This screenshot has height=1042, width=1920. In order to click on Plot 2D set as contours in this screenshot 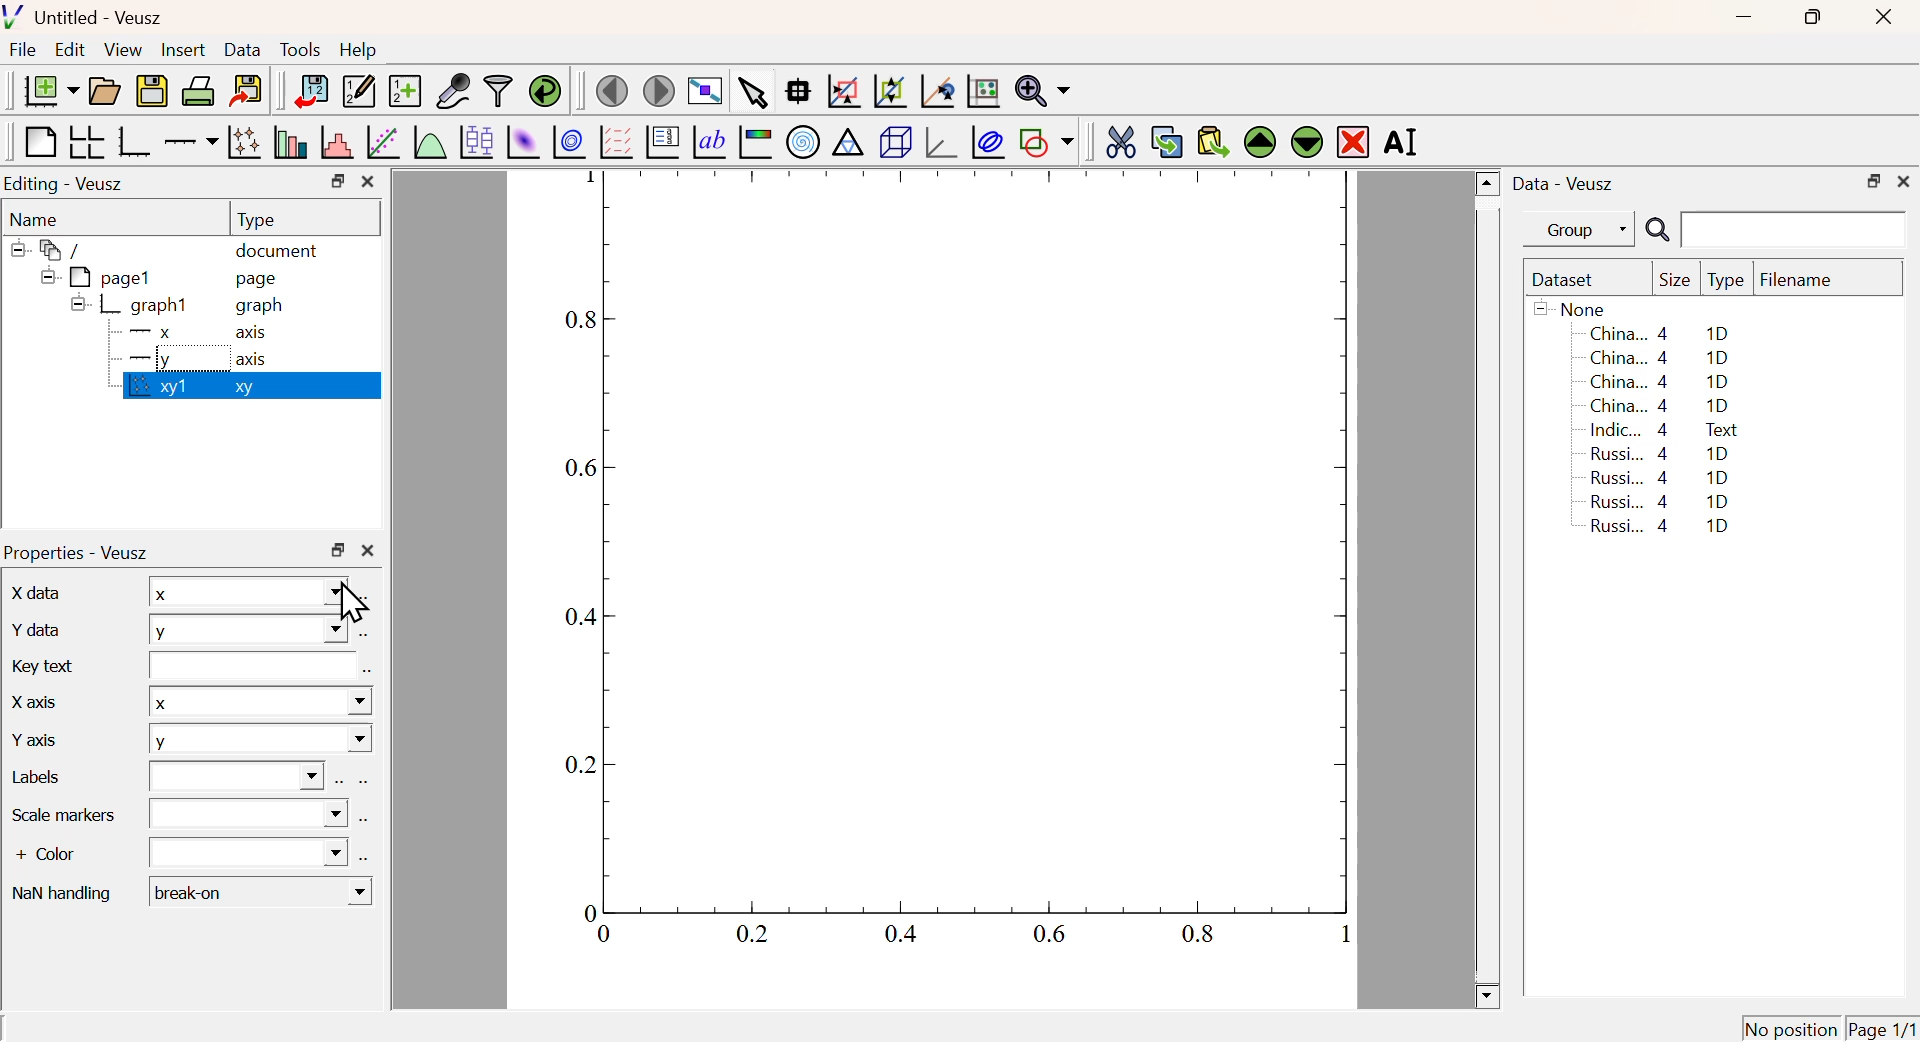, I will do `click(569, 143)`.